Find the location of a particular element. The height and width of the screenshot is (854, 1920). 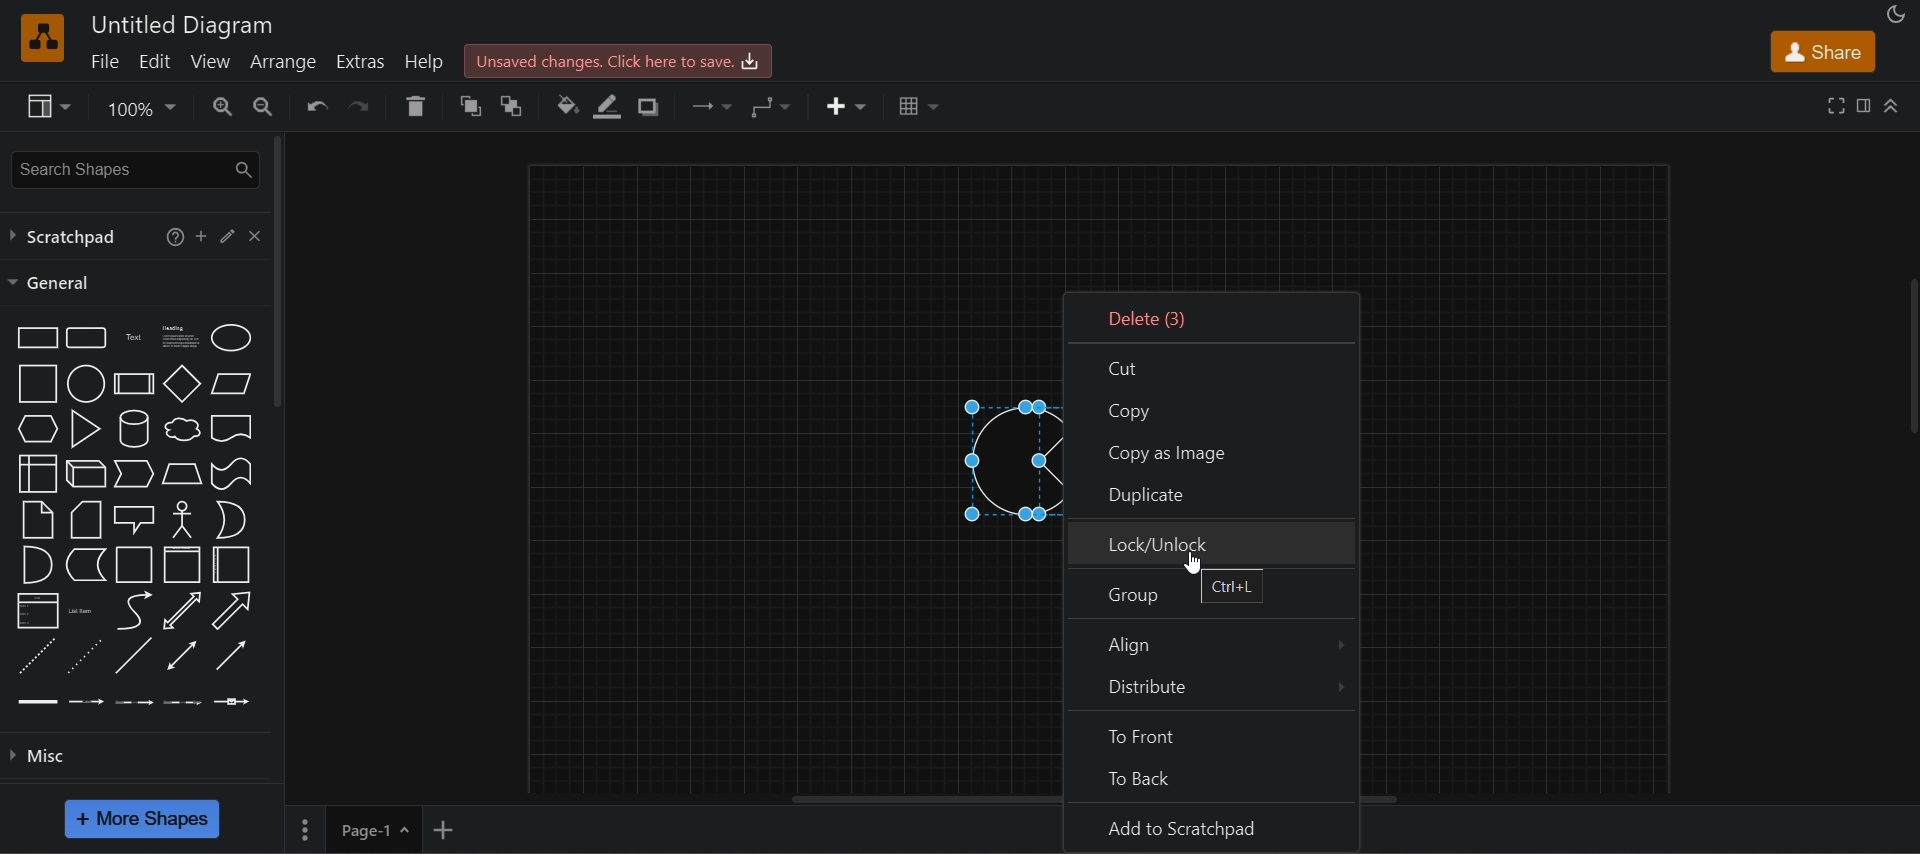

hexagon is located at coordinates (35, 428).